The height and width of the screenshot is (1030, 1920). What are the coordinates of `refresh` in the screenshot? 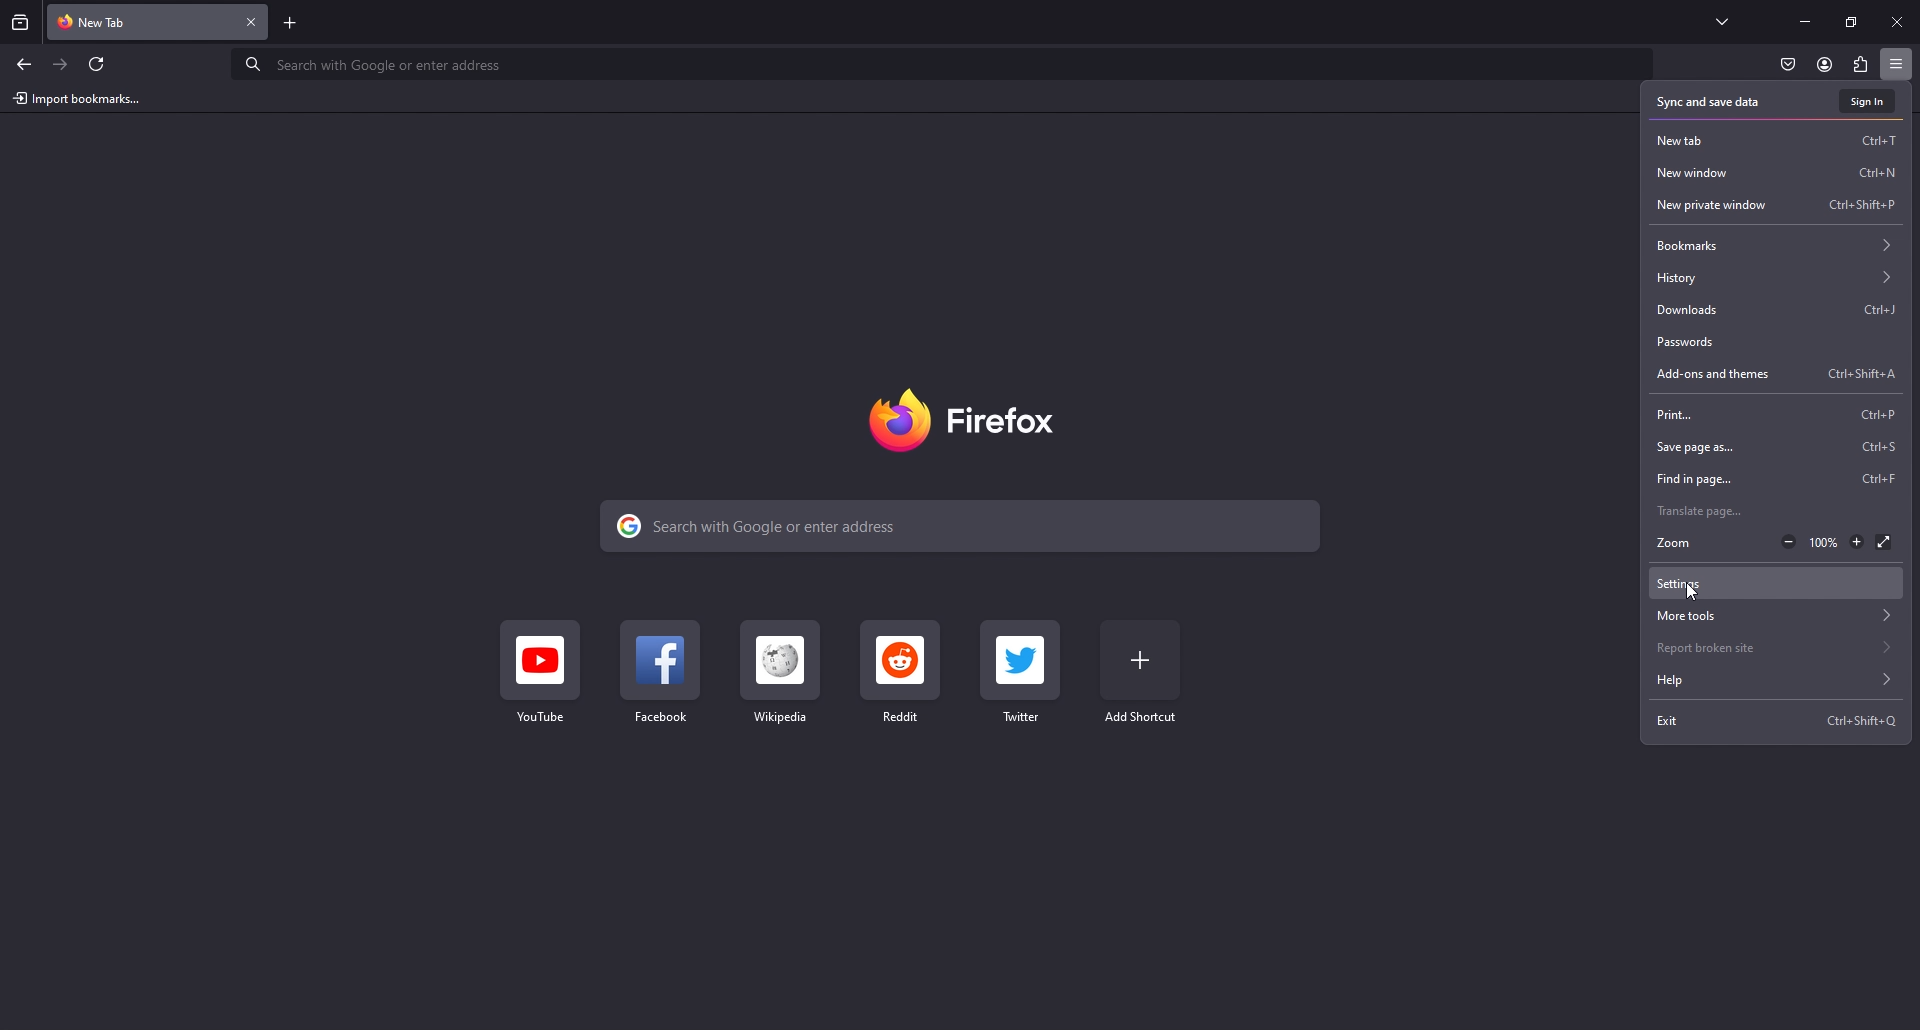 It's located at (97, 64).